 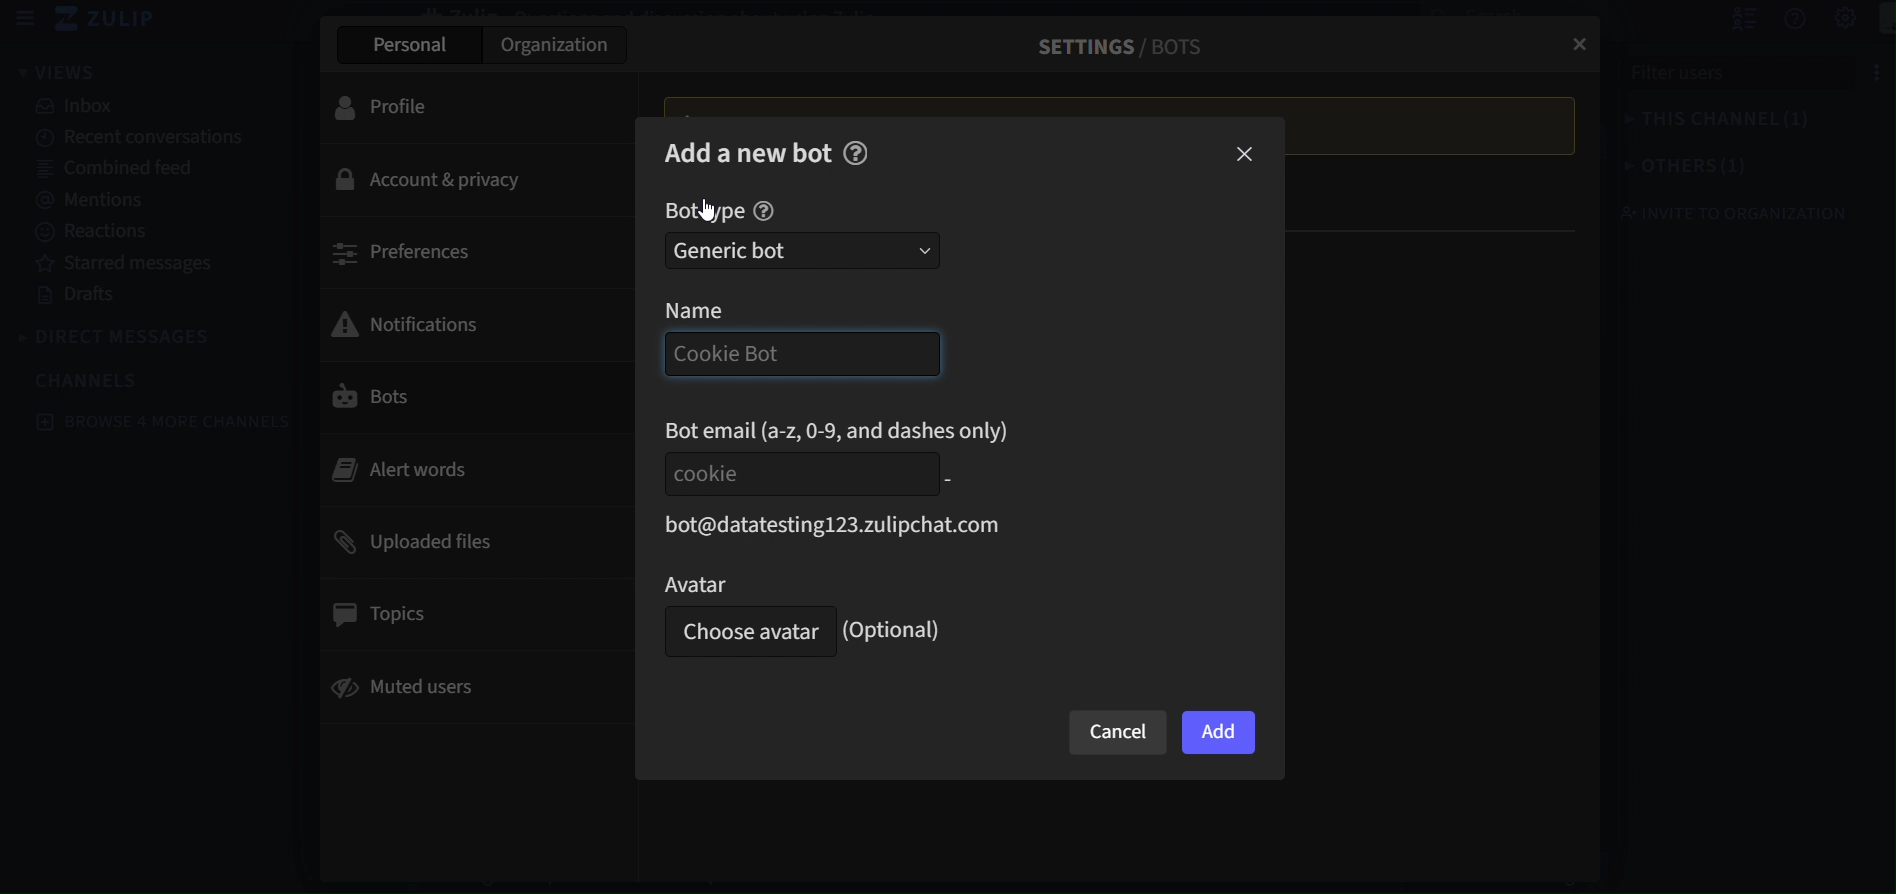 What do you see at coordinates (1716, 213) in the screenshot?
I see `invite to organization` at bounding box center [1716, 213].